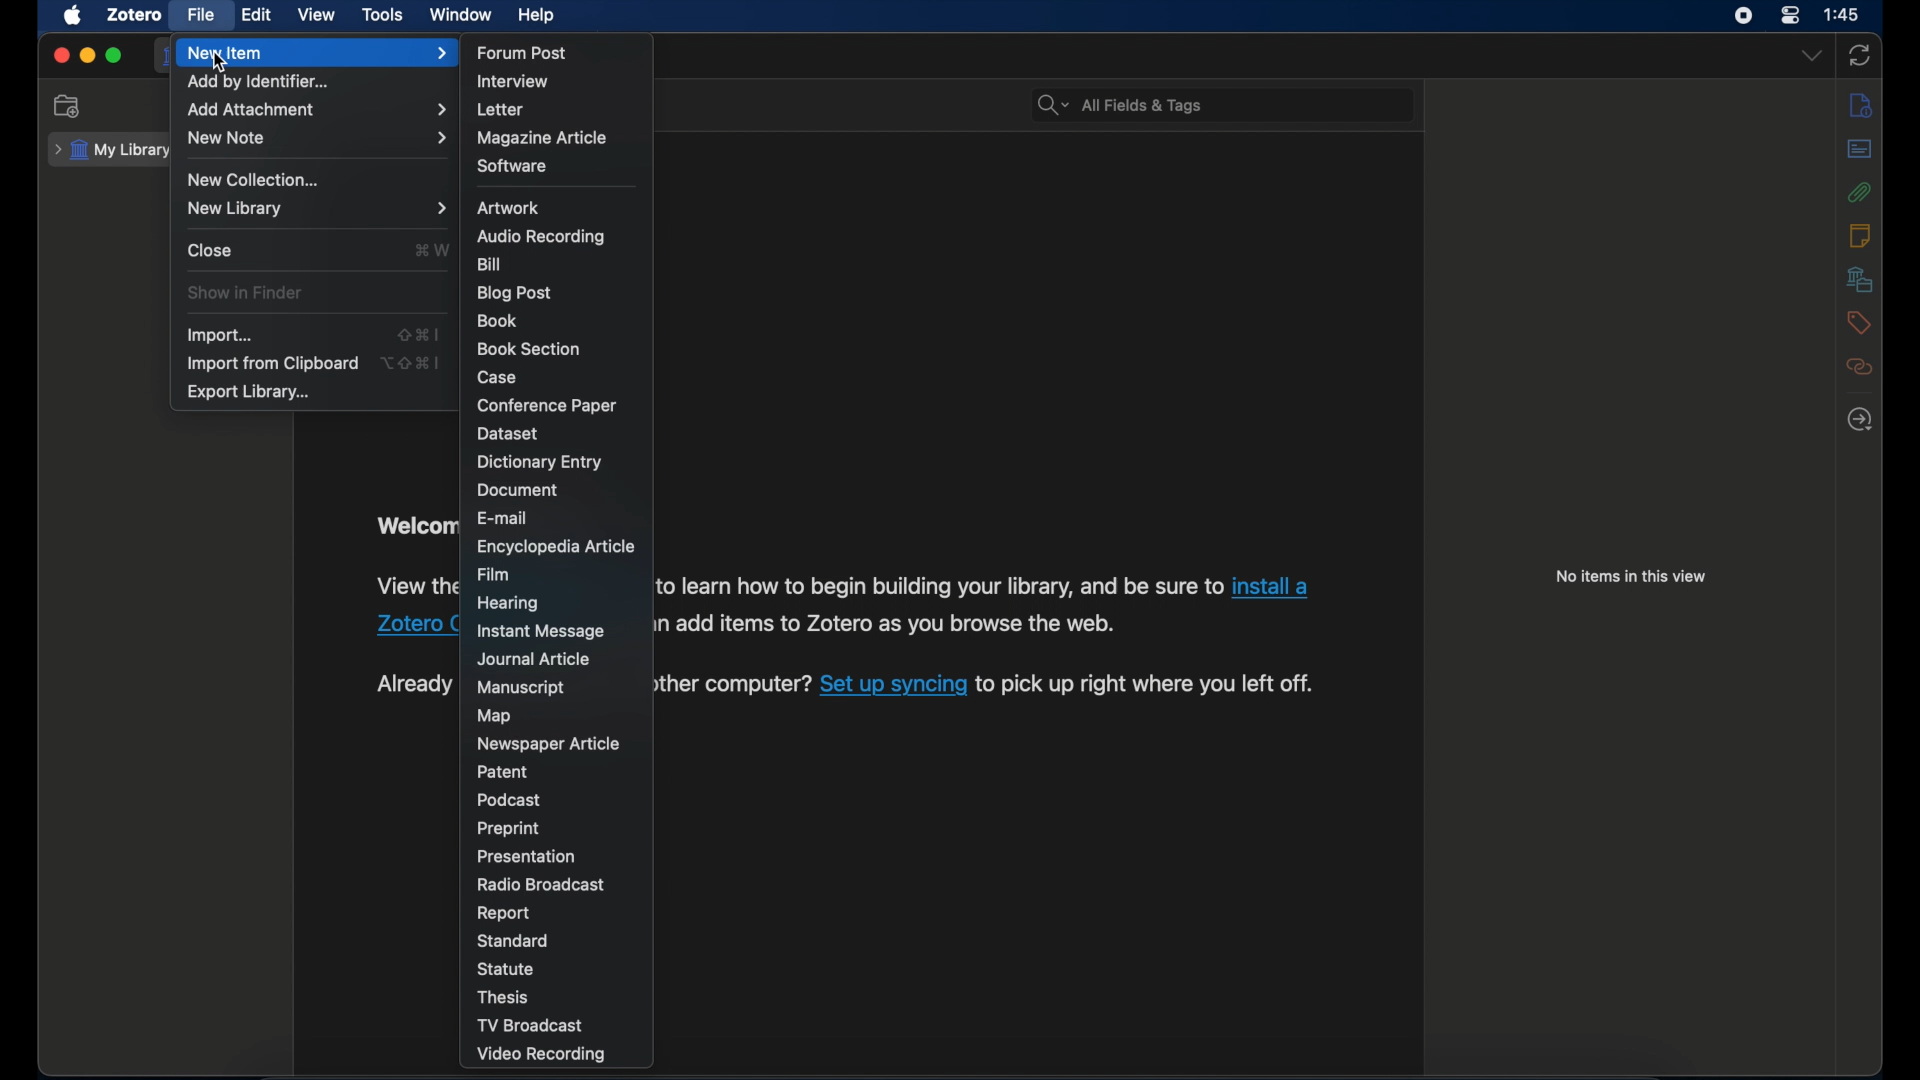  I want to click on edit, so click(258, 16).